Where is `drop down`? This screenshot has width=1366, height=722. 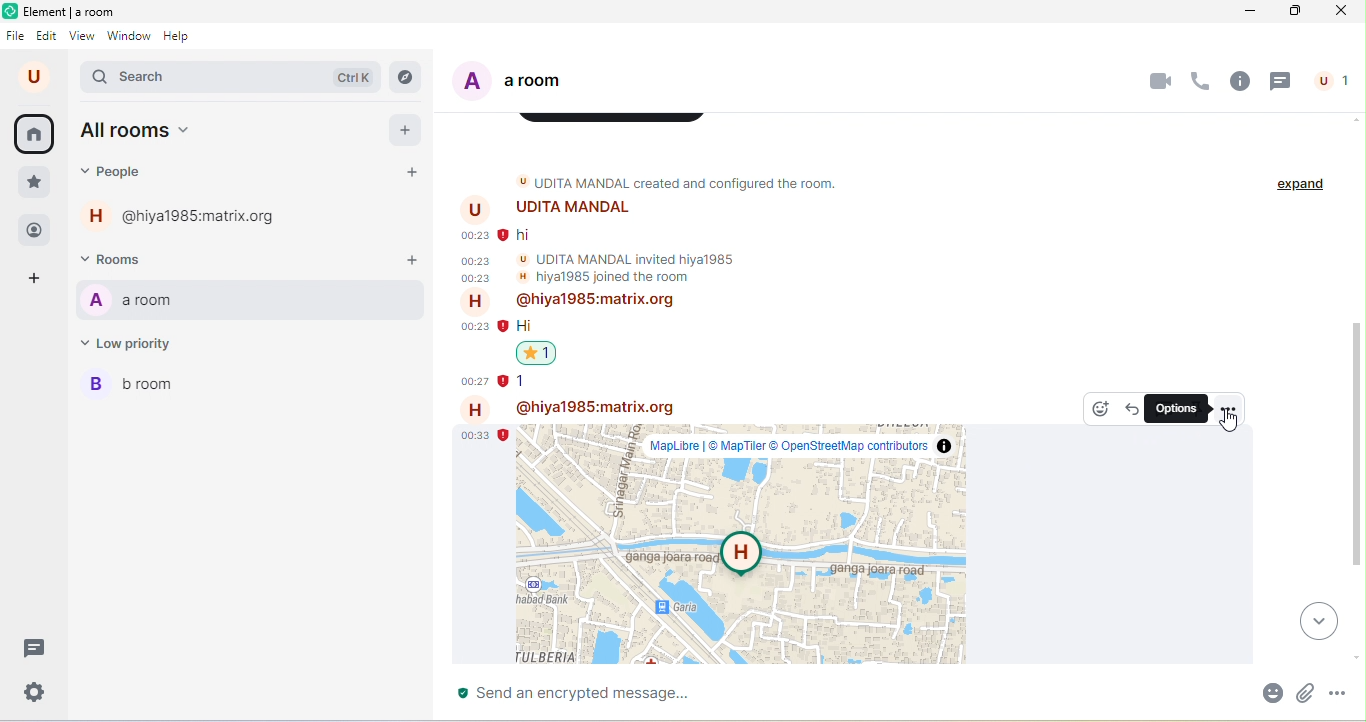 drop down is located at coordinates (1321, 620).